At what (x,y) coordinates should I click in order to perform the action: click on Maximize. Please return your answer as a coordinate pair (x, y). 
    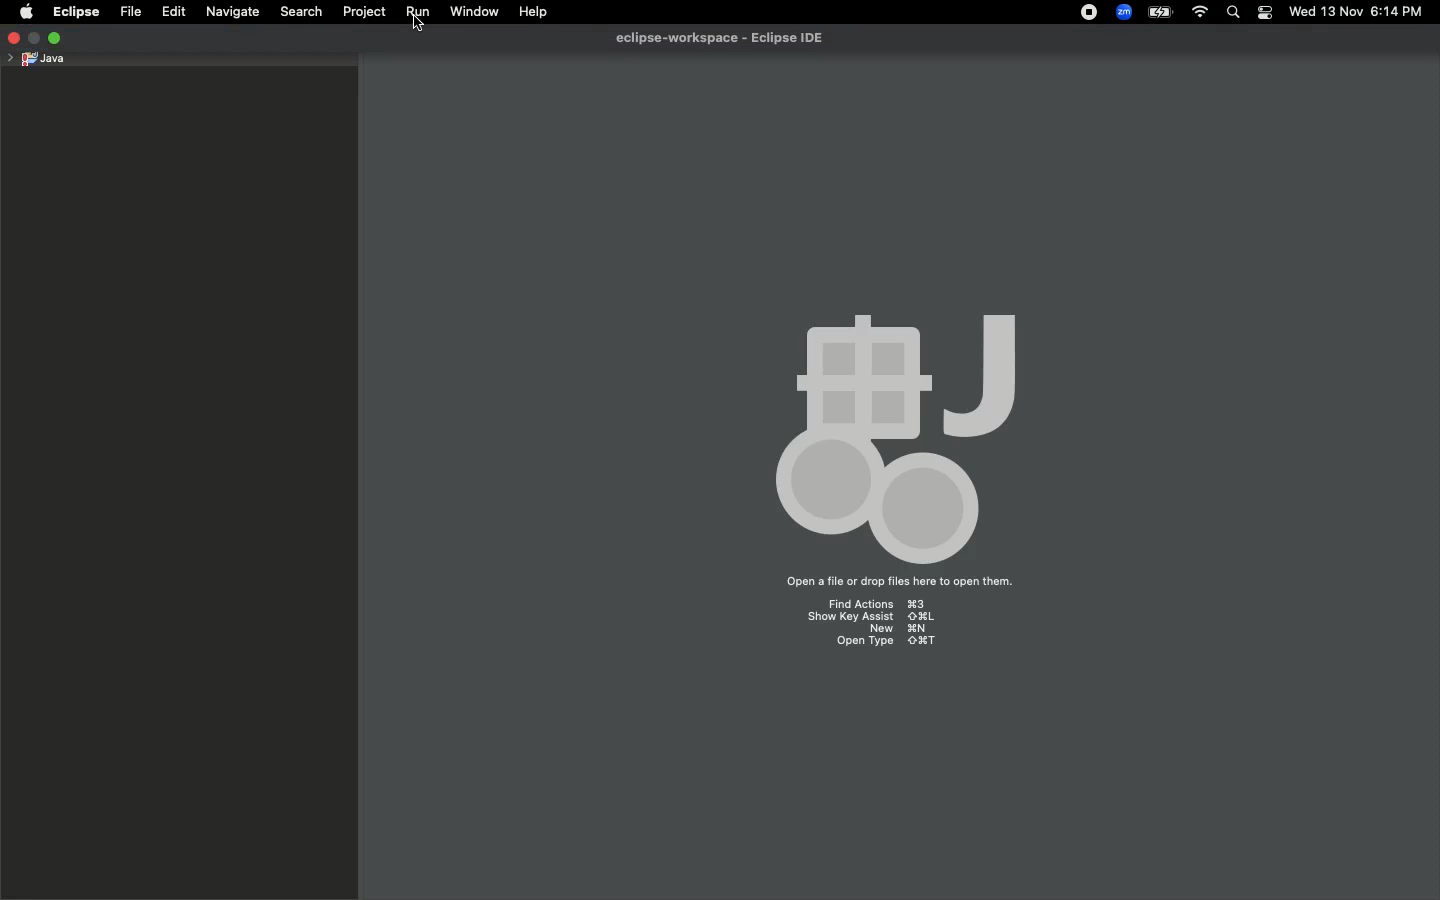
    Looking at the image, I should click on (55, 38).